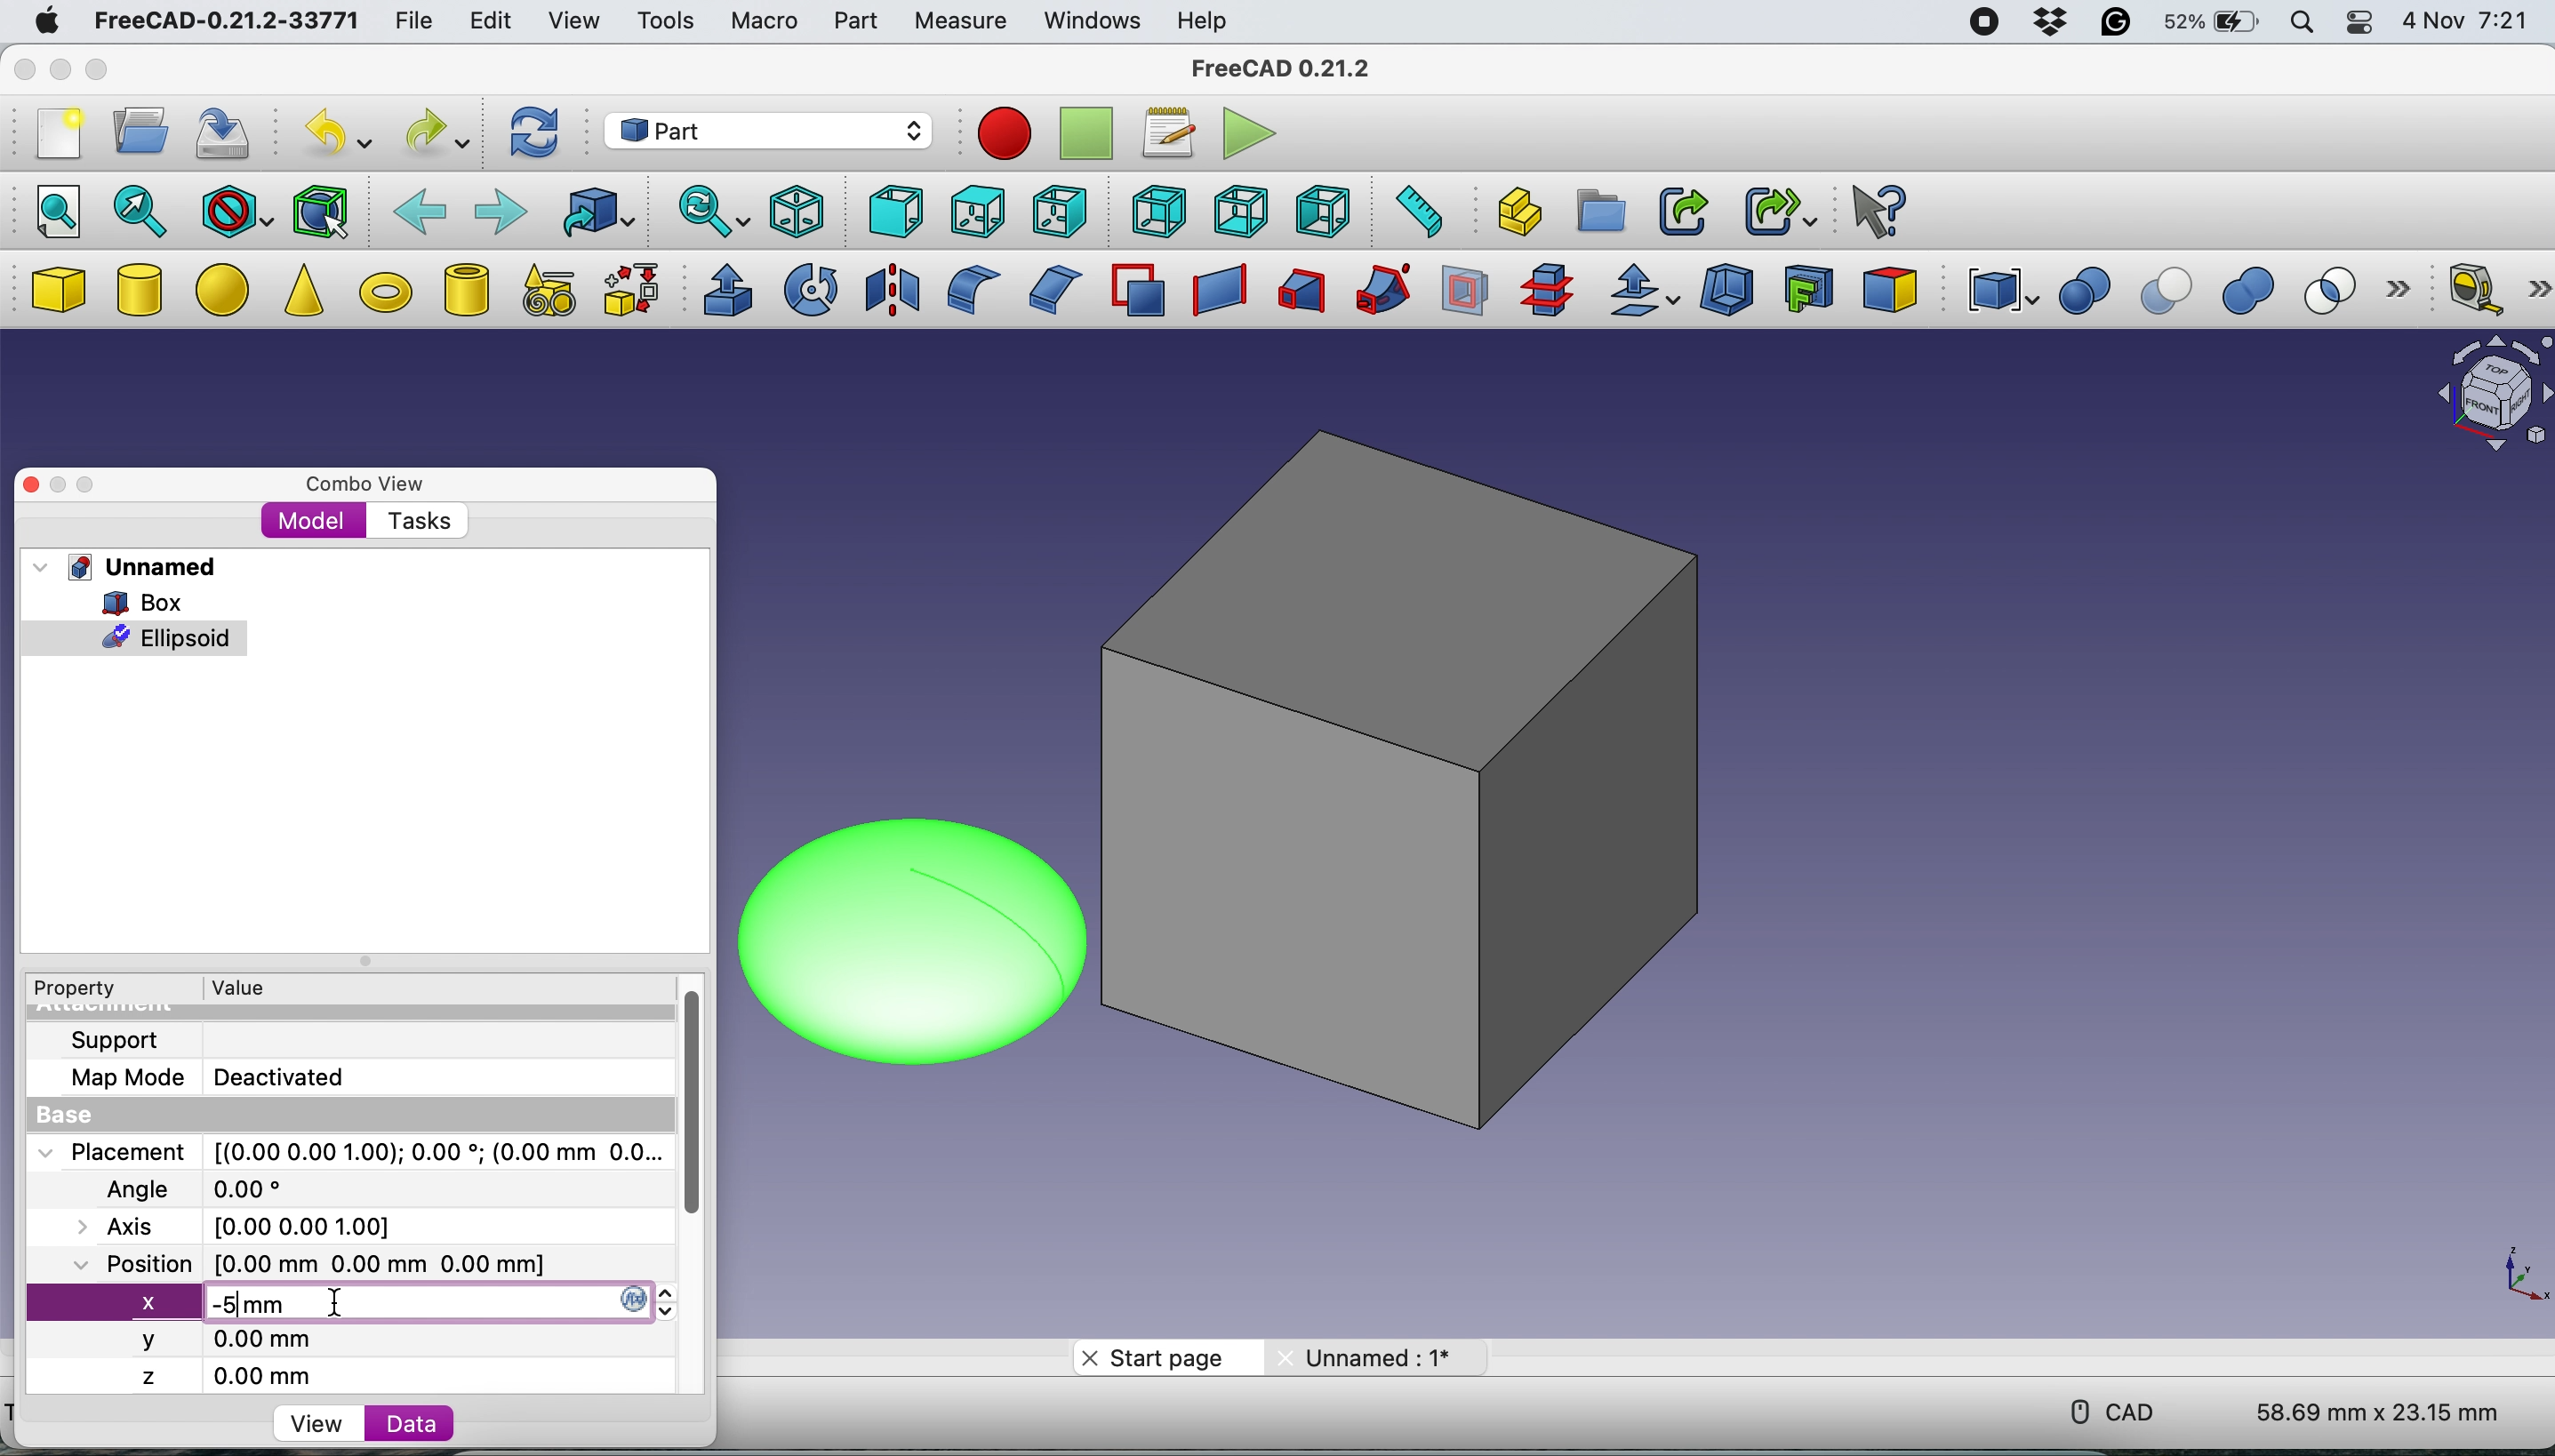  I want to click on sync view, so click(709, 214).